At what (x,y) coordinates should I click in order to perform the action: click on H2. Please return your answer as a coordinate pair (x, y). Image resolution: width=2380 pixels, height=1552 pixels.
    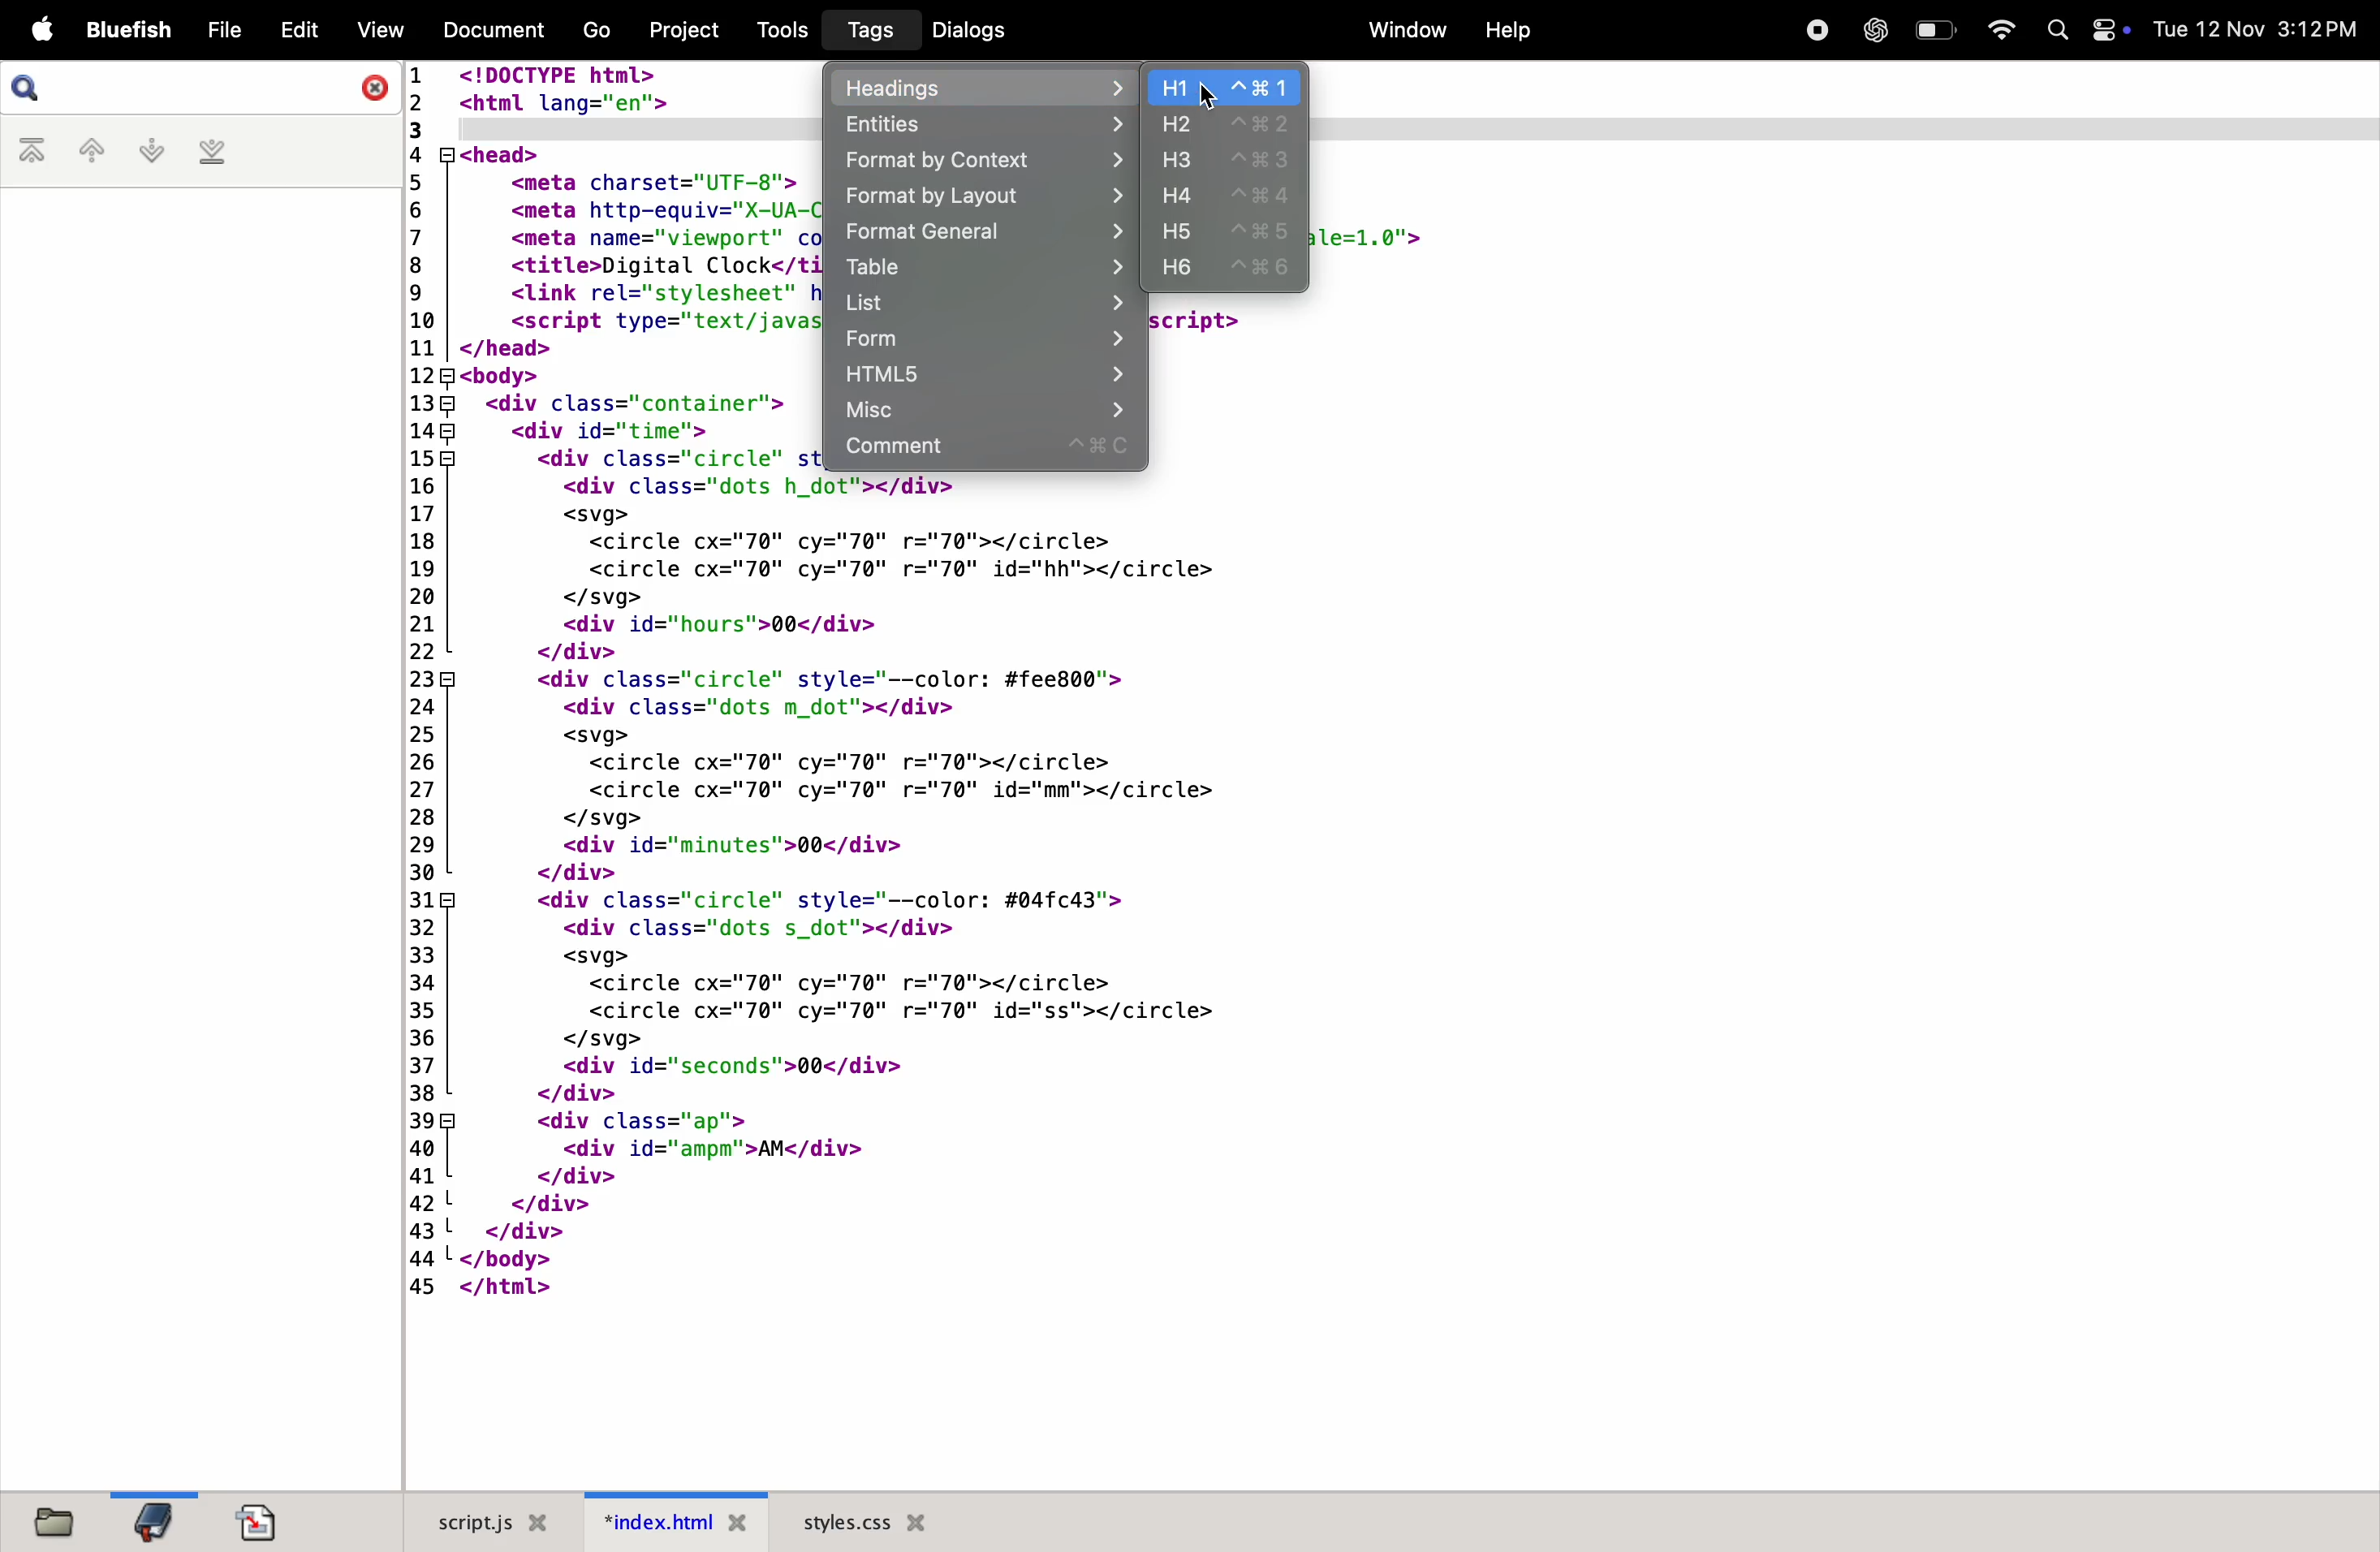
    Looking at the image, I should click on (1226, 124).